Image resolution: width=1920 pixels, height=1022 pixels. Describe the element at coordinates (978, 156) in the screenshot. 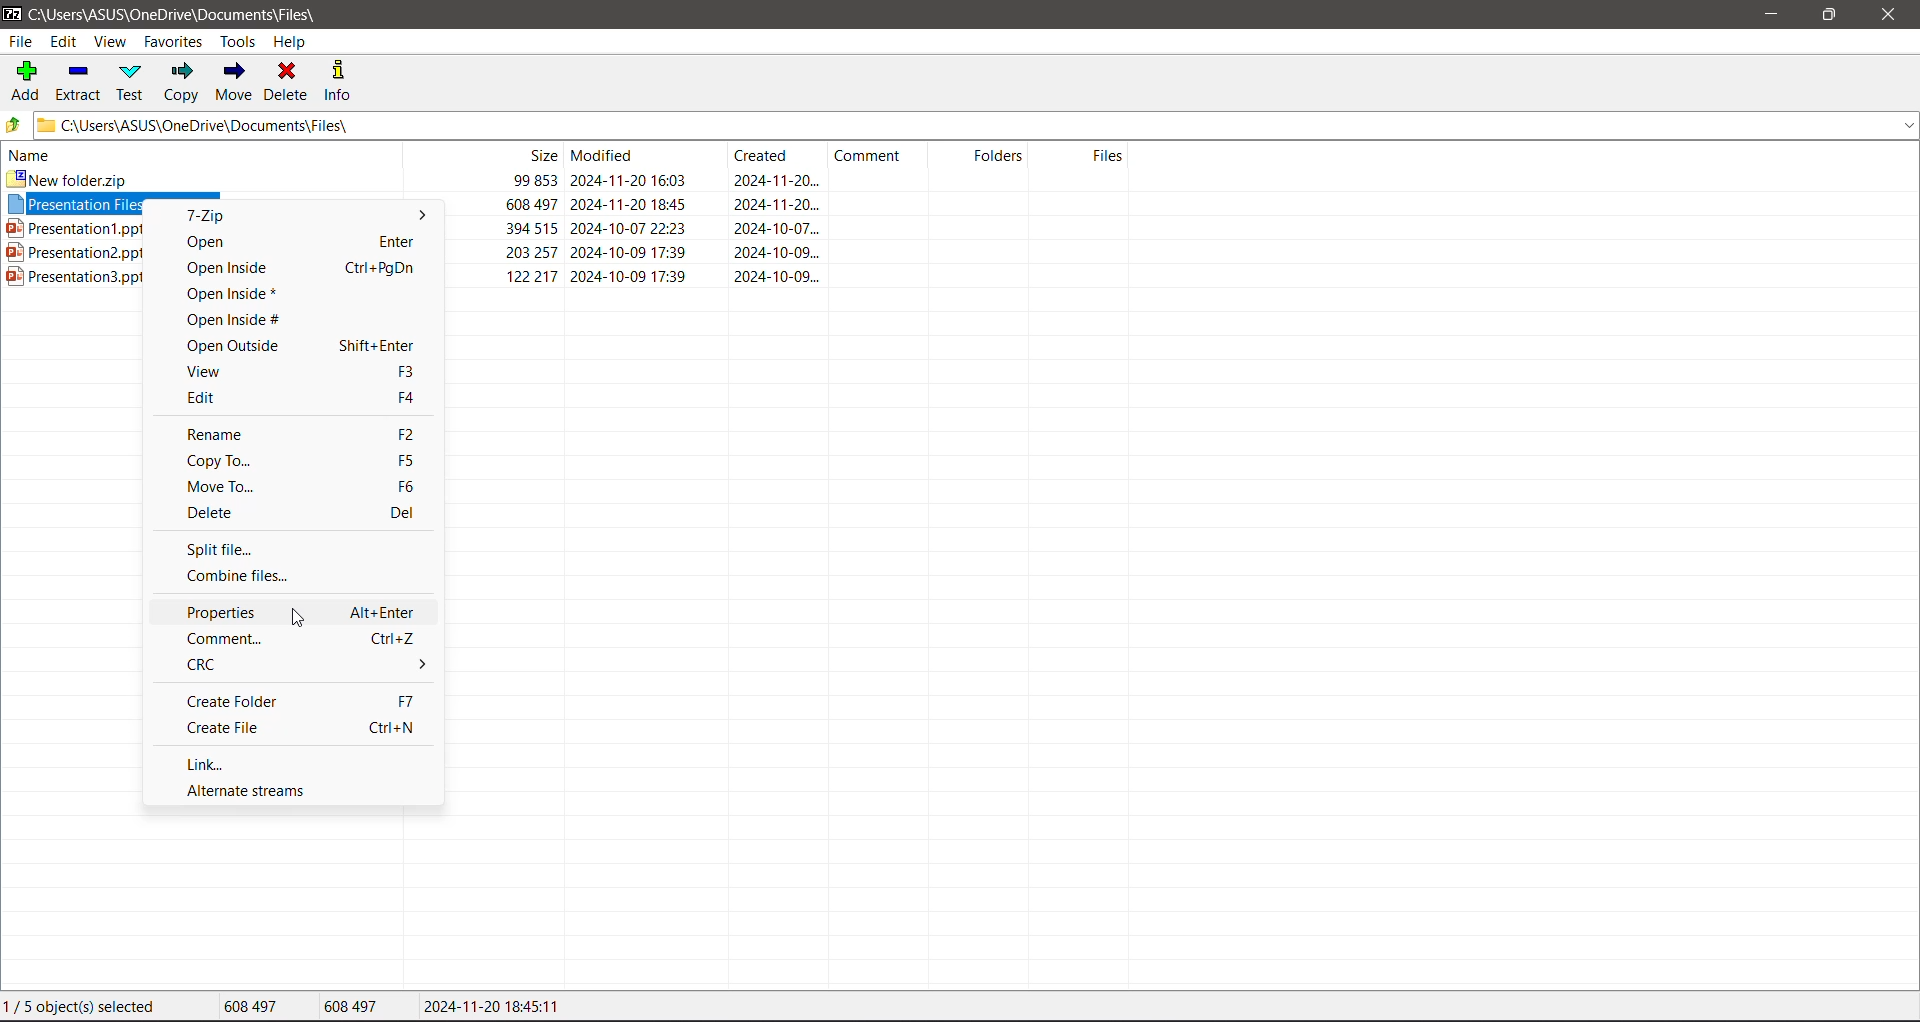

I see `Folders` at that location.